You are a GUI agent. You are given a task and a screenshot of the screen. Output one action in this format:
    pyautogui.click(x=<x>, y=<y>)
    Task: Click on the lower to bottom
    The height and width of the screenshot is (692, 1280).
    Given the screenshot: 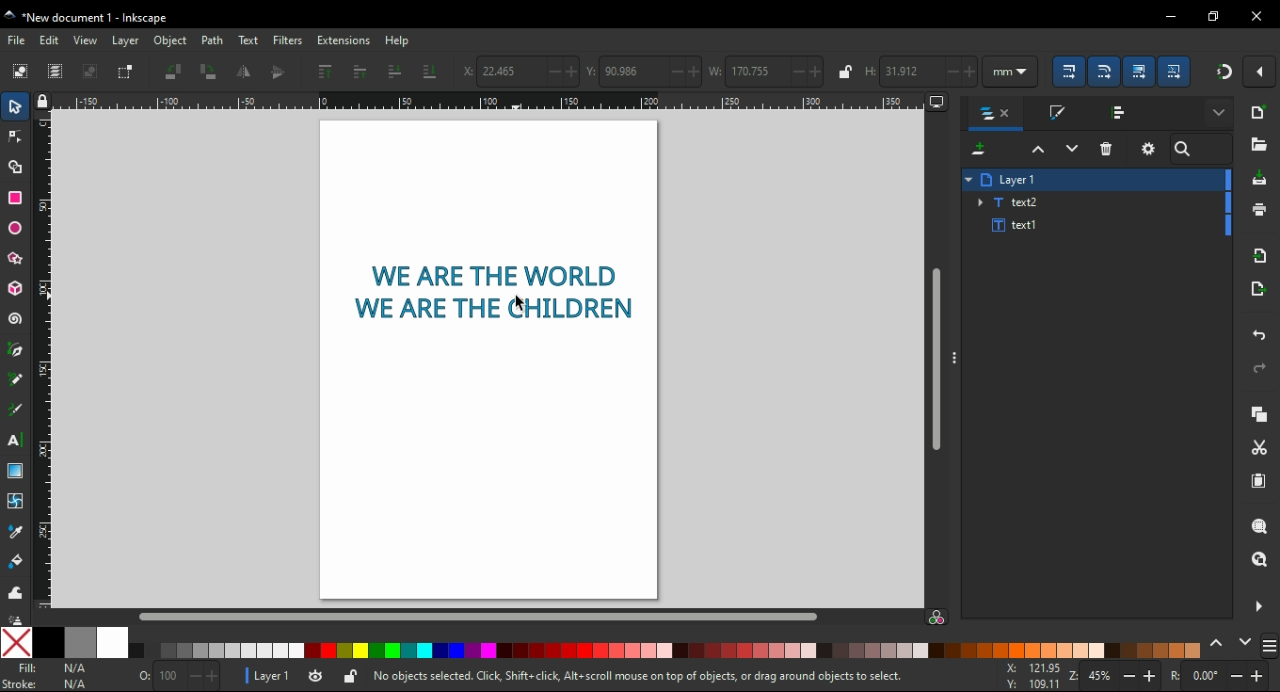 What is the action you would take?
    pyautogui.click(x=431, y=72)
    